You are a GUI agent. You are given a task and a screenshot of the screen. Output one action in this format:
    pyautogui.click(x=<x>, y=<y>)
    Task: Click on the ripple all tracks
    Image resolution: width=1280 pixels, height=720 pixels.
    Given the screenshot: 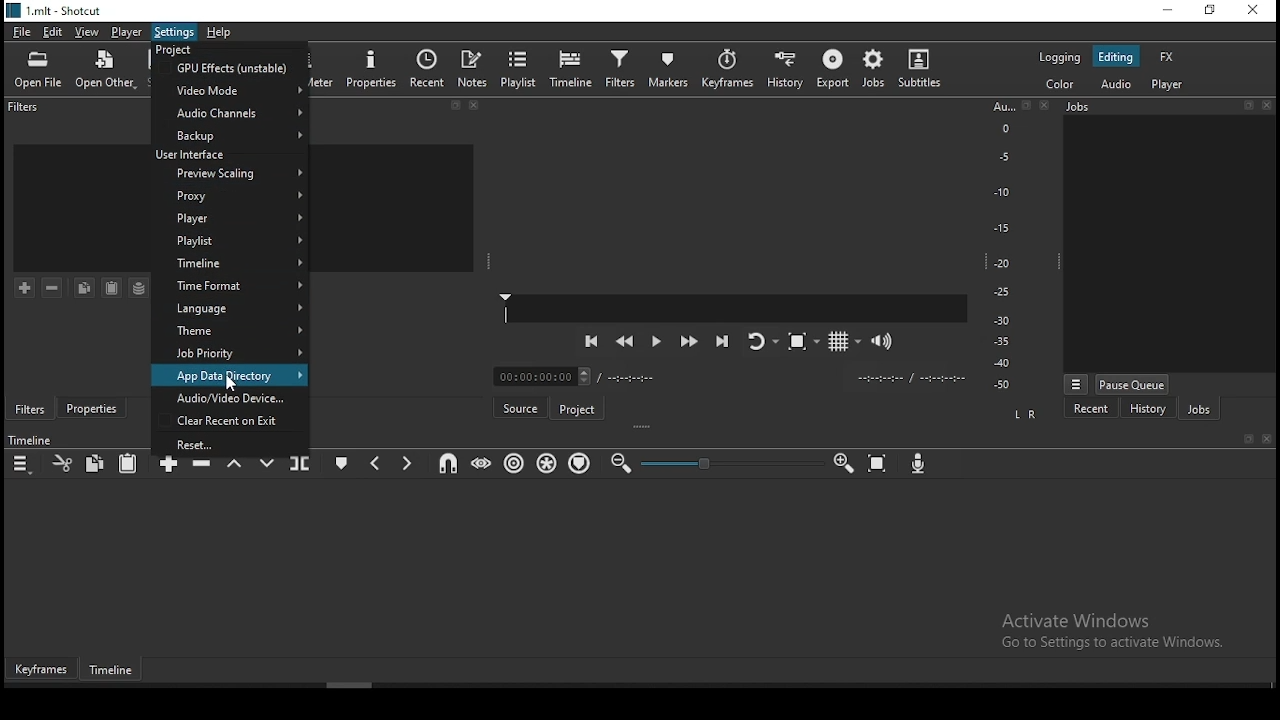 What is the action you would take?
    pyautogui.click(x=547, y=464)
    